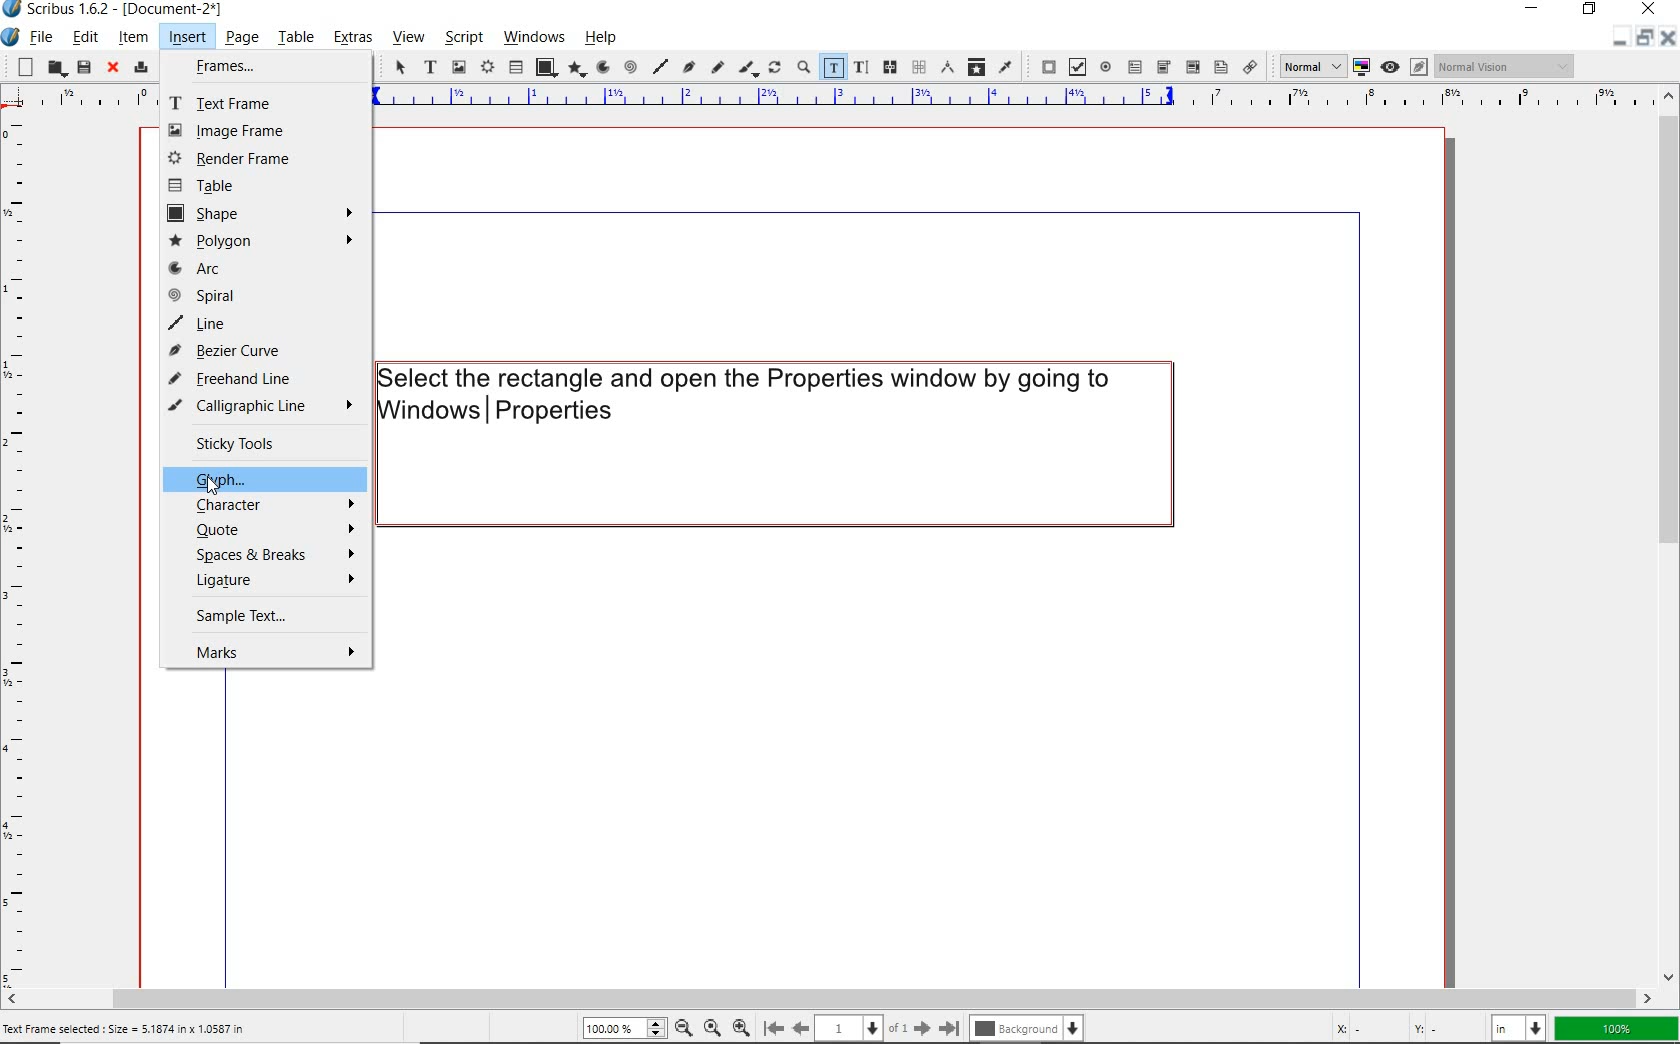 This screenshot has height=1044, width=1680. What do you see at coordinates (1670, 537) in the screenshot?
I see `scrollbar` at bounding box center [1670, 537].